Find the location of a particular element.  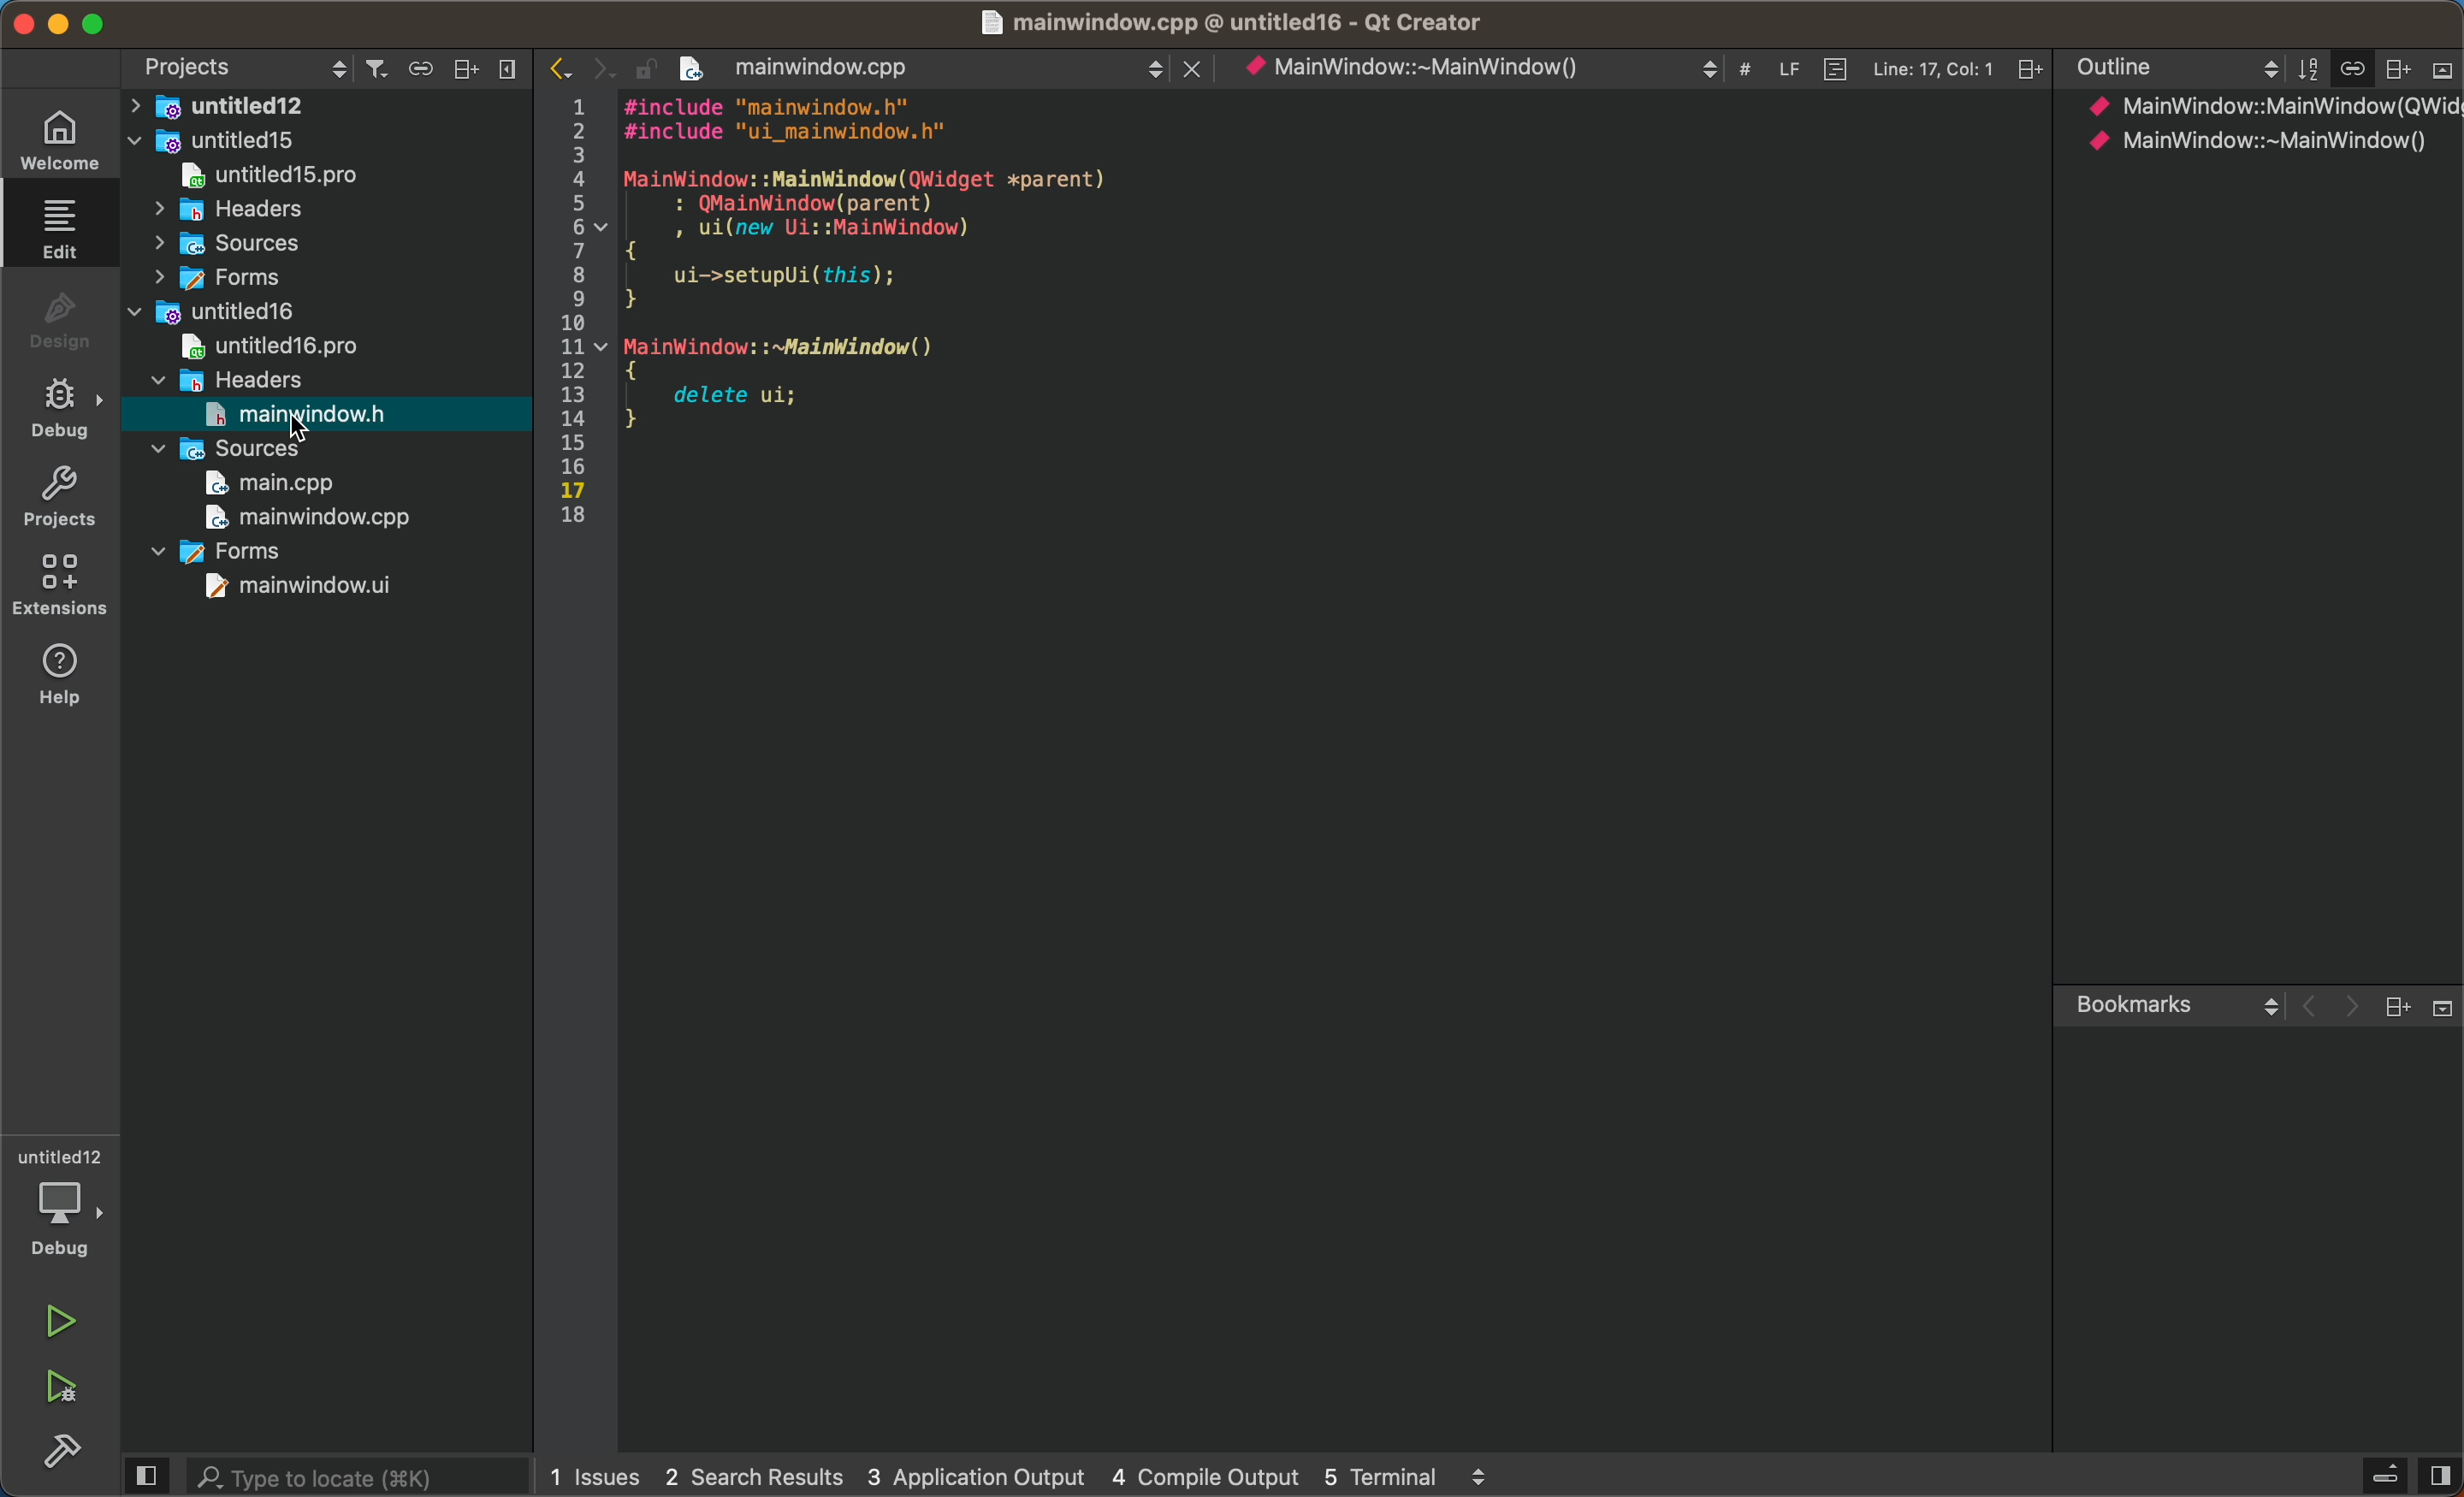

files and folders is located at coordinates (327, 350).